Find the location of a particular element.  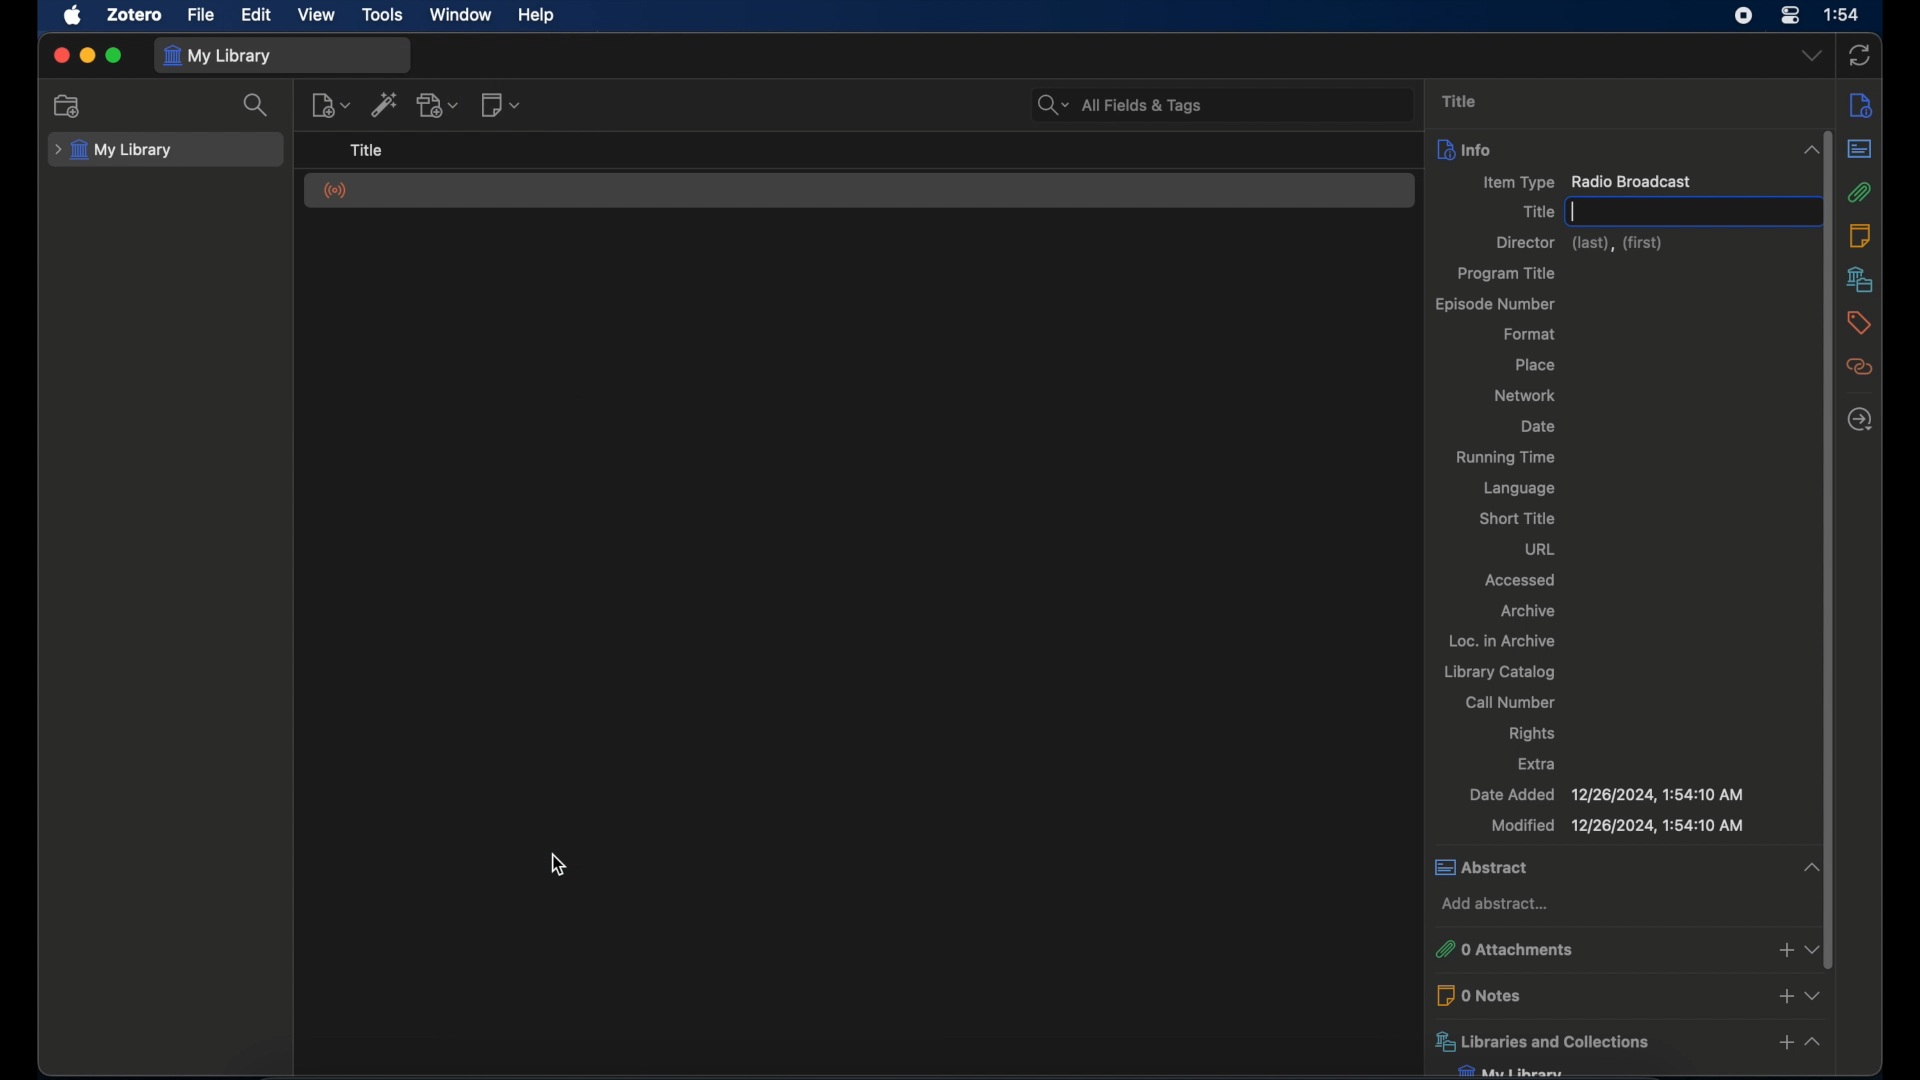

file is located at coordinates (202, 13).